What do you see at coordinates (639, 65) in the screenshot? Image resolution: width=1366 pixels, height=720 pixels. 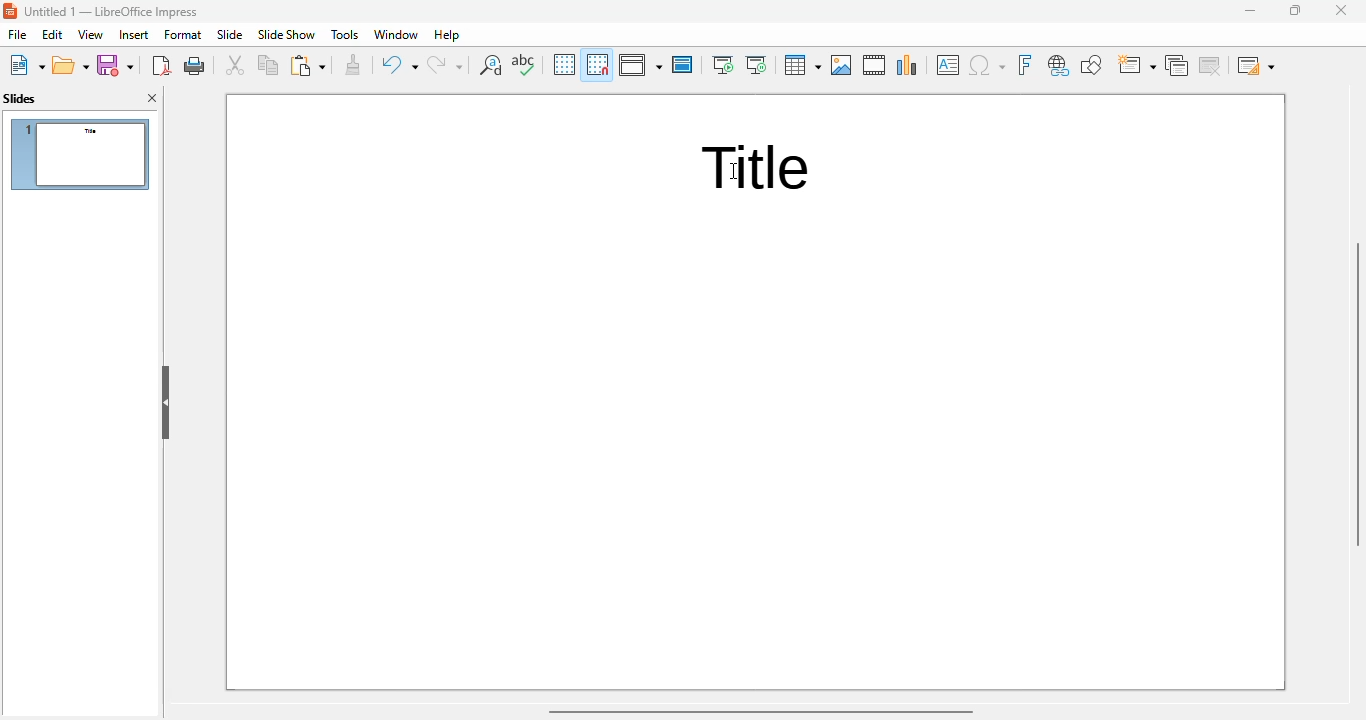 I see `display views` at bounding box center [639, 65].